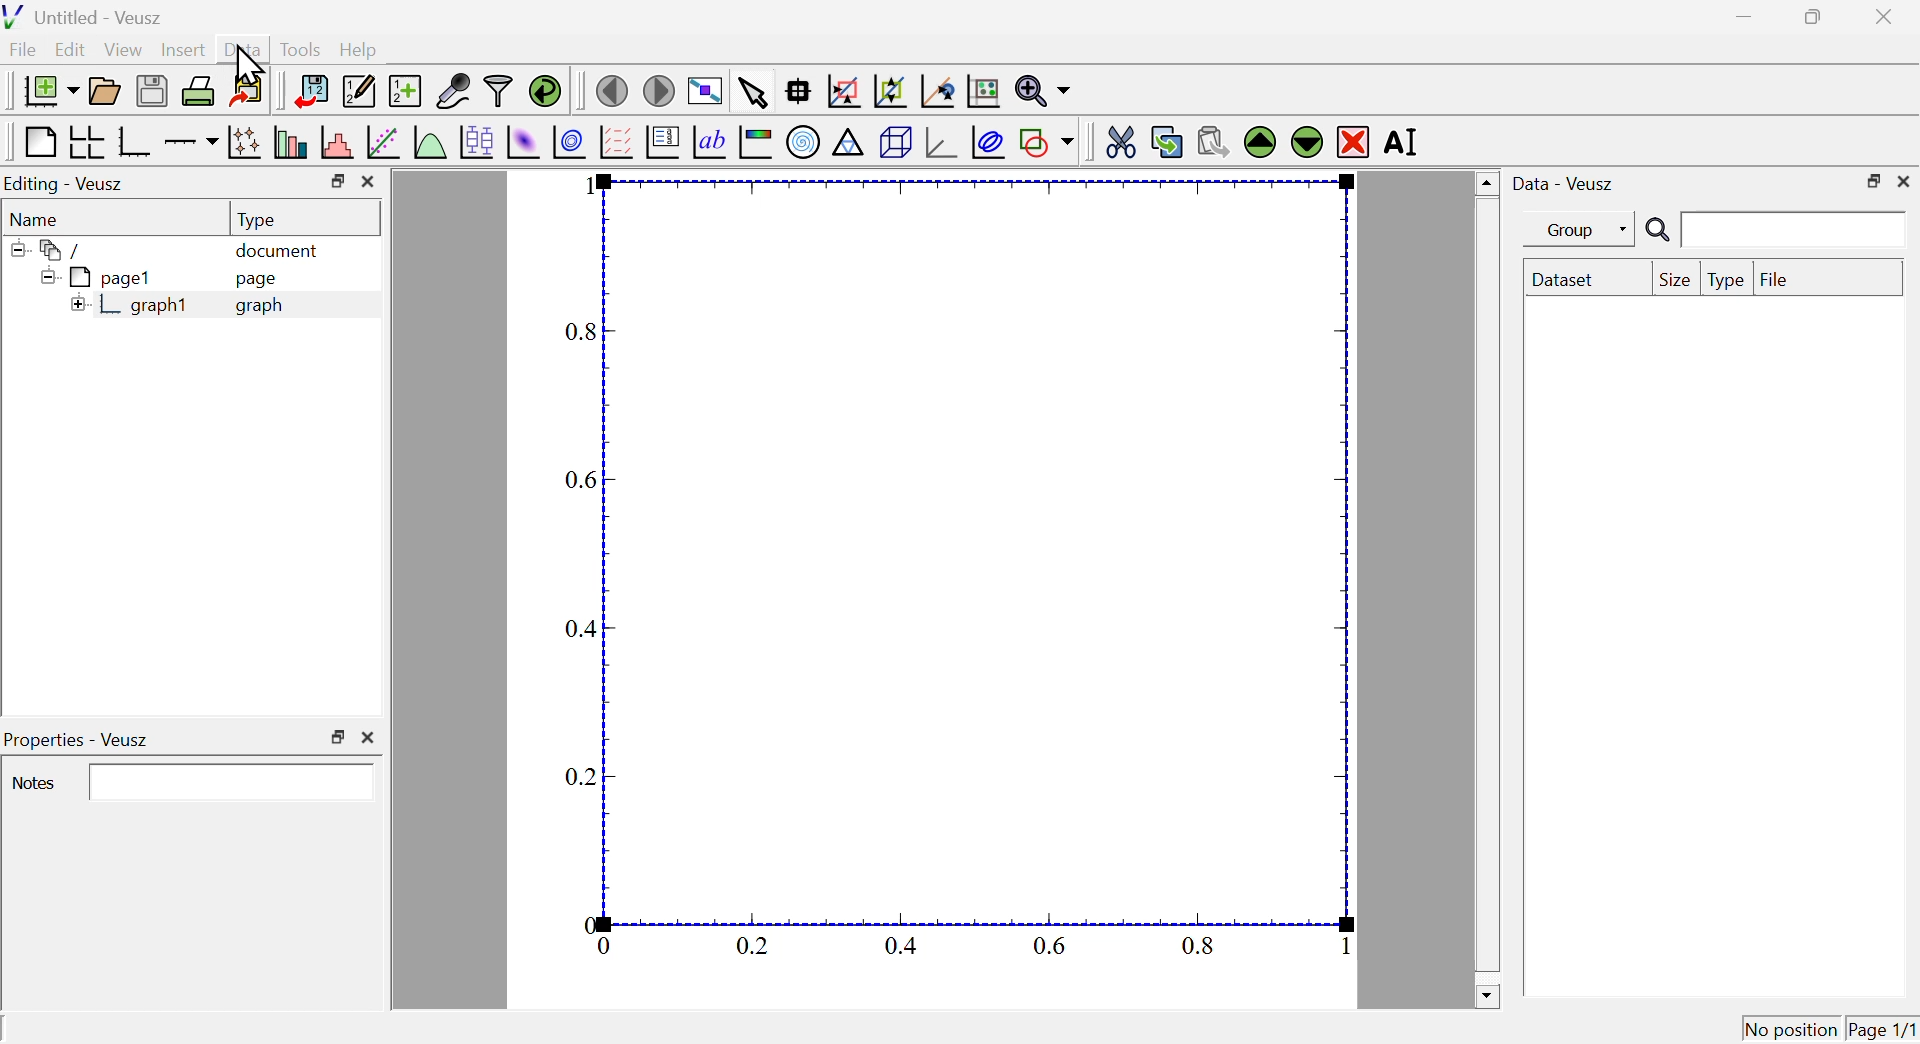 This screenshot has width=1920, height=1044. What do you see at coordinates (1049, 945) in the screenshot?
I see `0.6` at bounding box center [1049, 945].